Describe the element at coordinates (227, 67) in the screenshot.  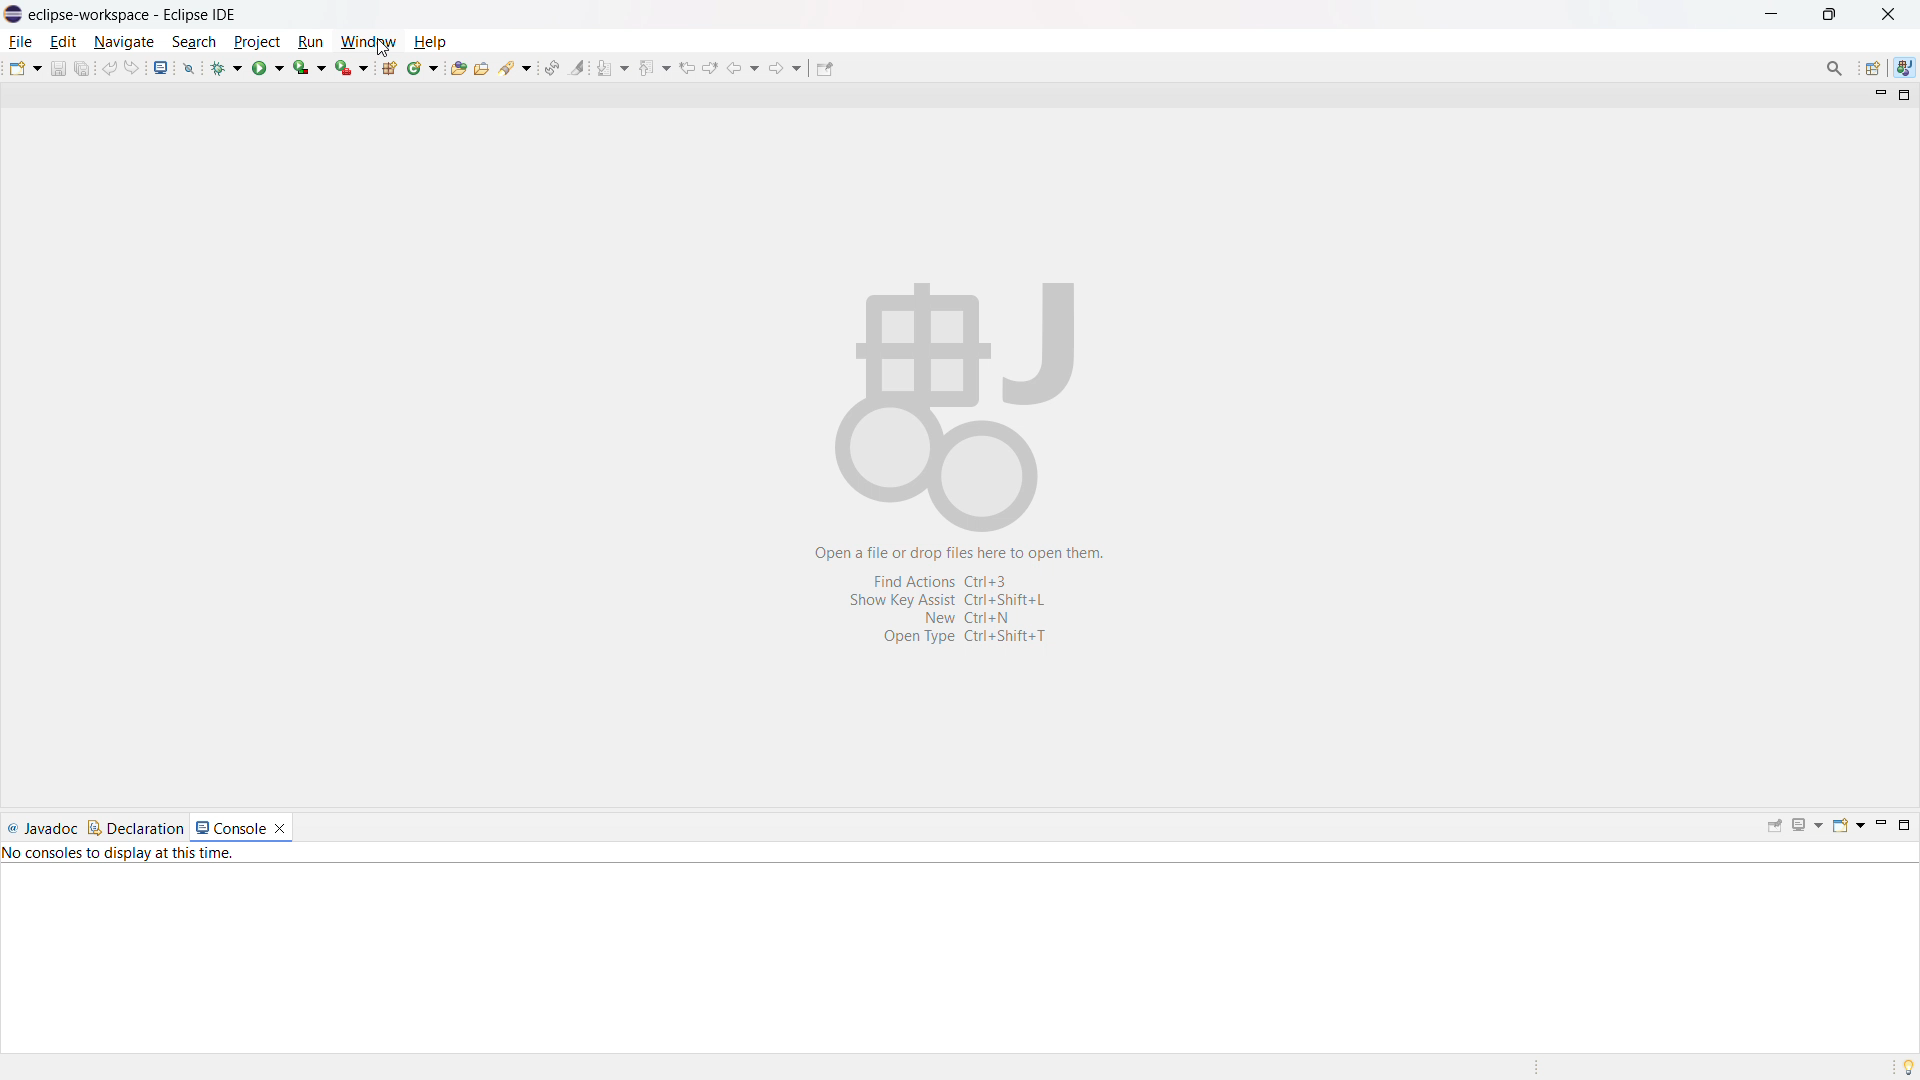
I see `debug` at that location.